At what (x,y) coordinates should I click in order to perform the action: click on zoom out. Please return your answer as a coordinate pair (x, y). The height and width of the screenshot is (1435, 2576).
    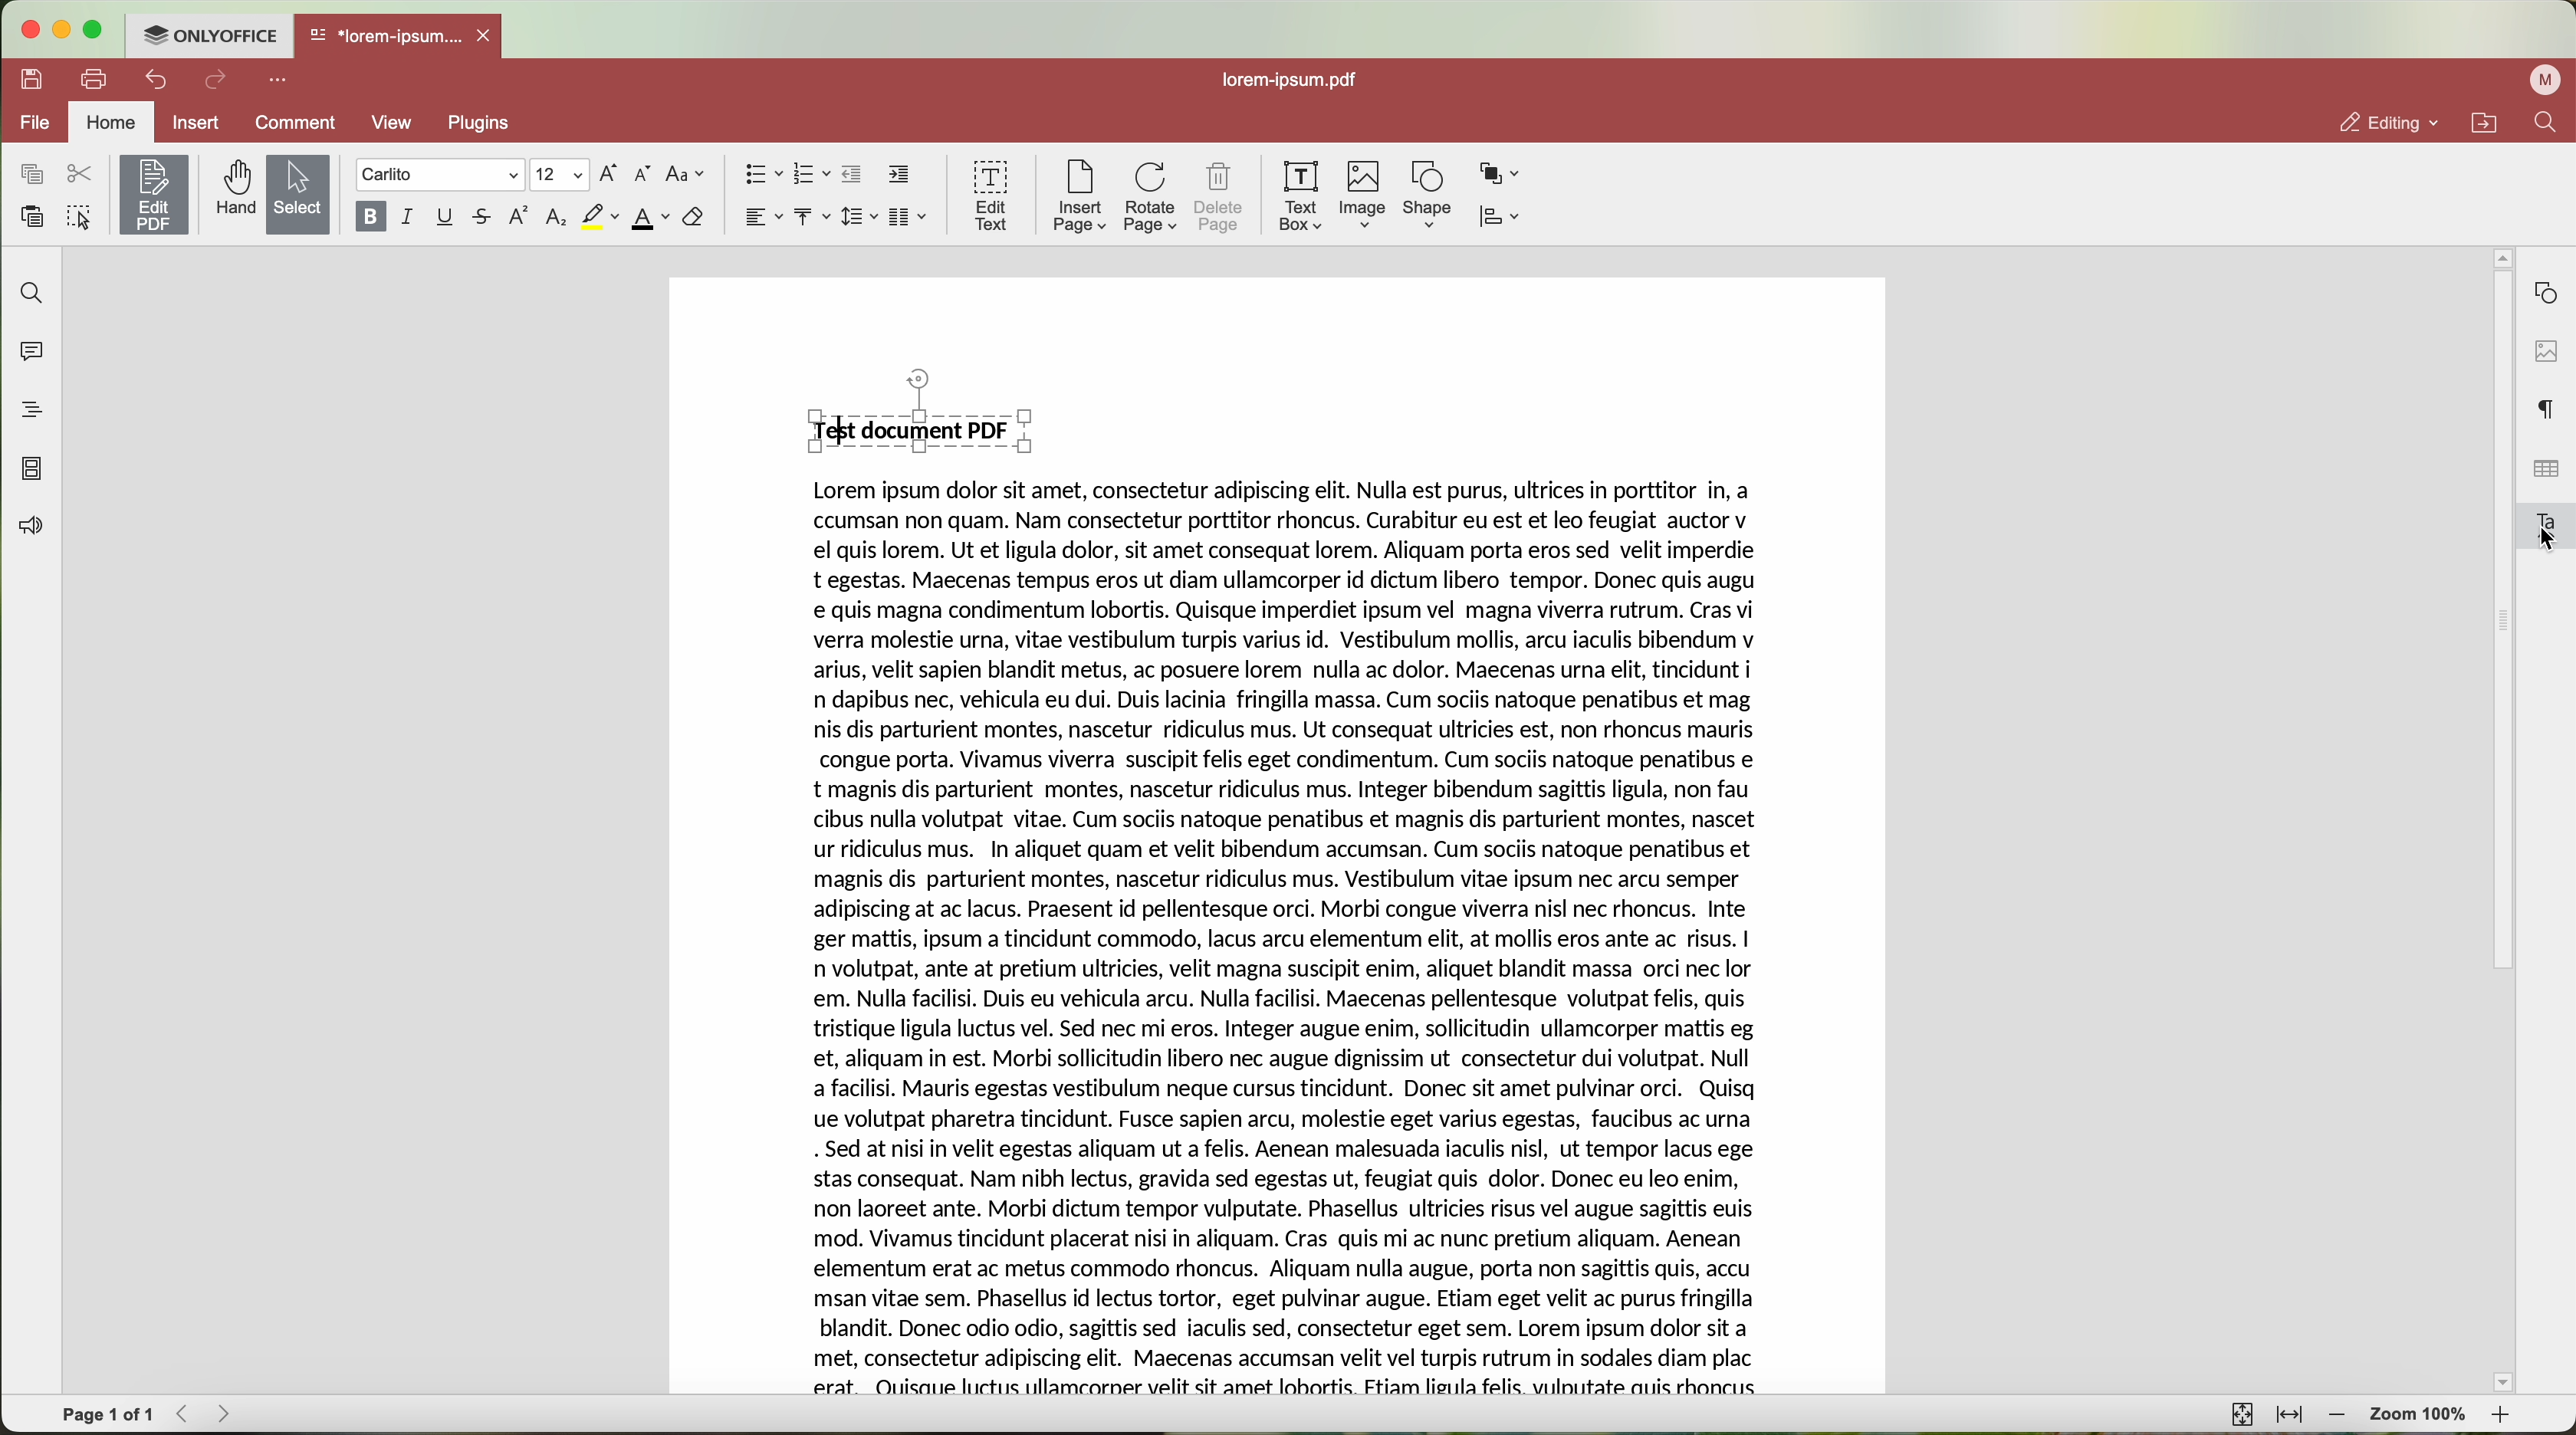
    Looking at the image, I should click on (2338, 1416).